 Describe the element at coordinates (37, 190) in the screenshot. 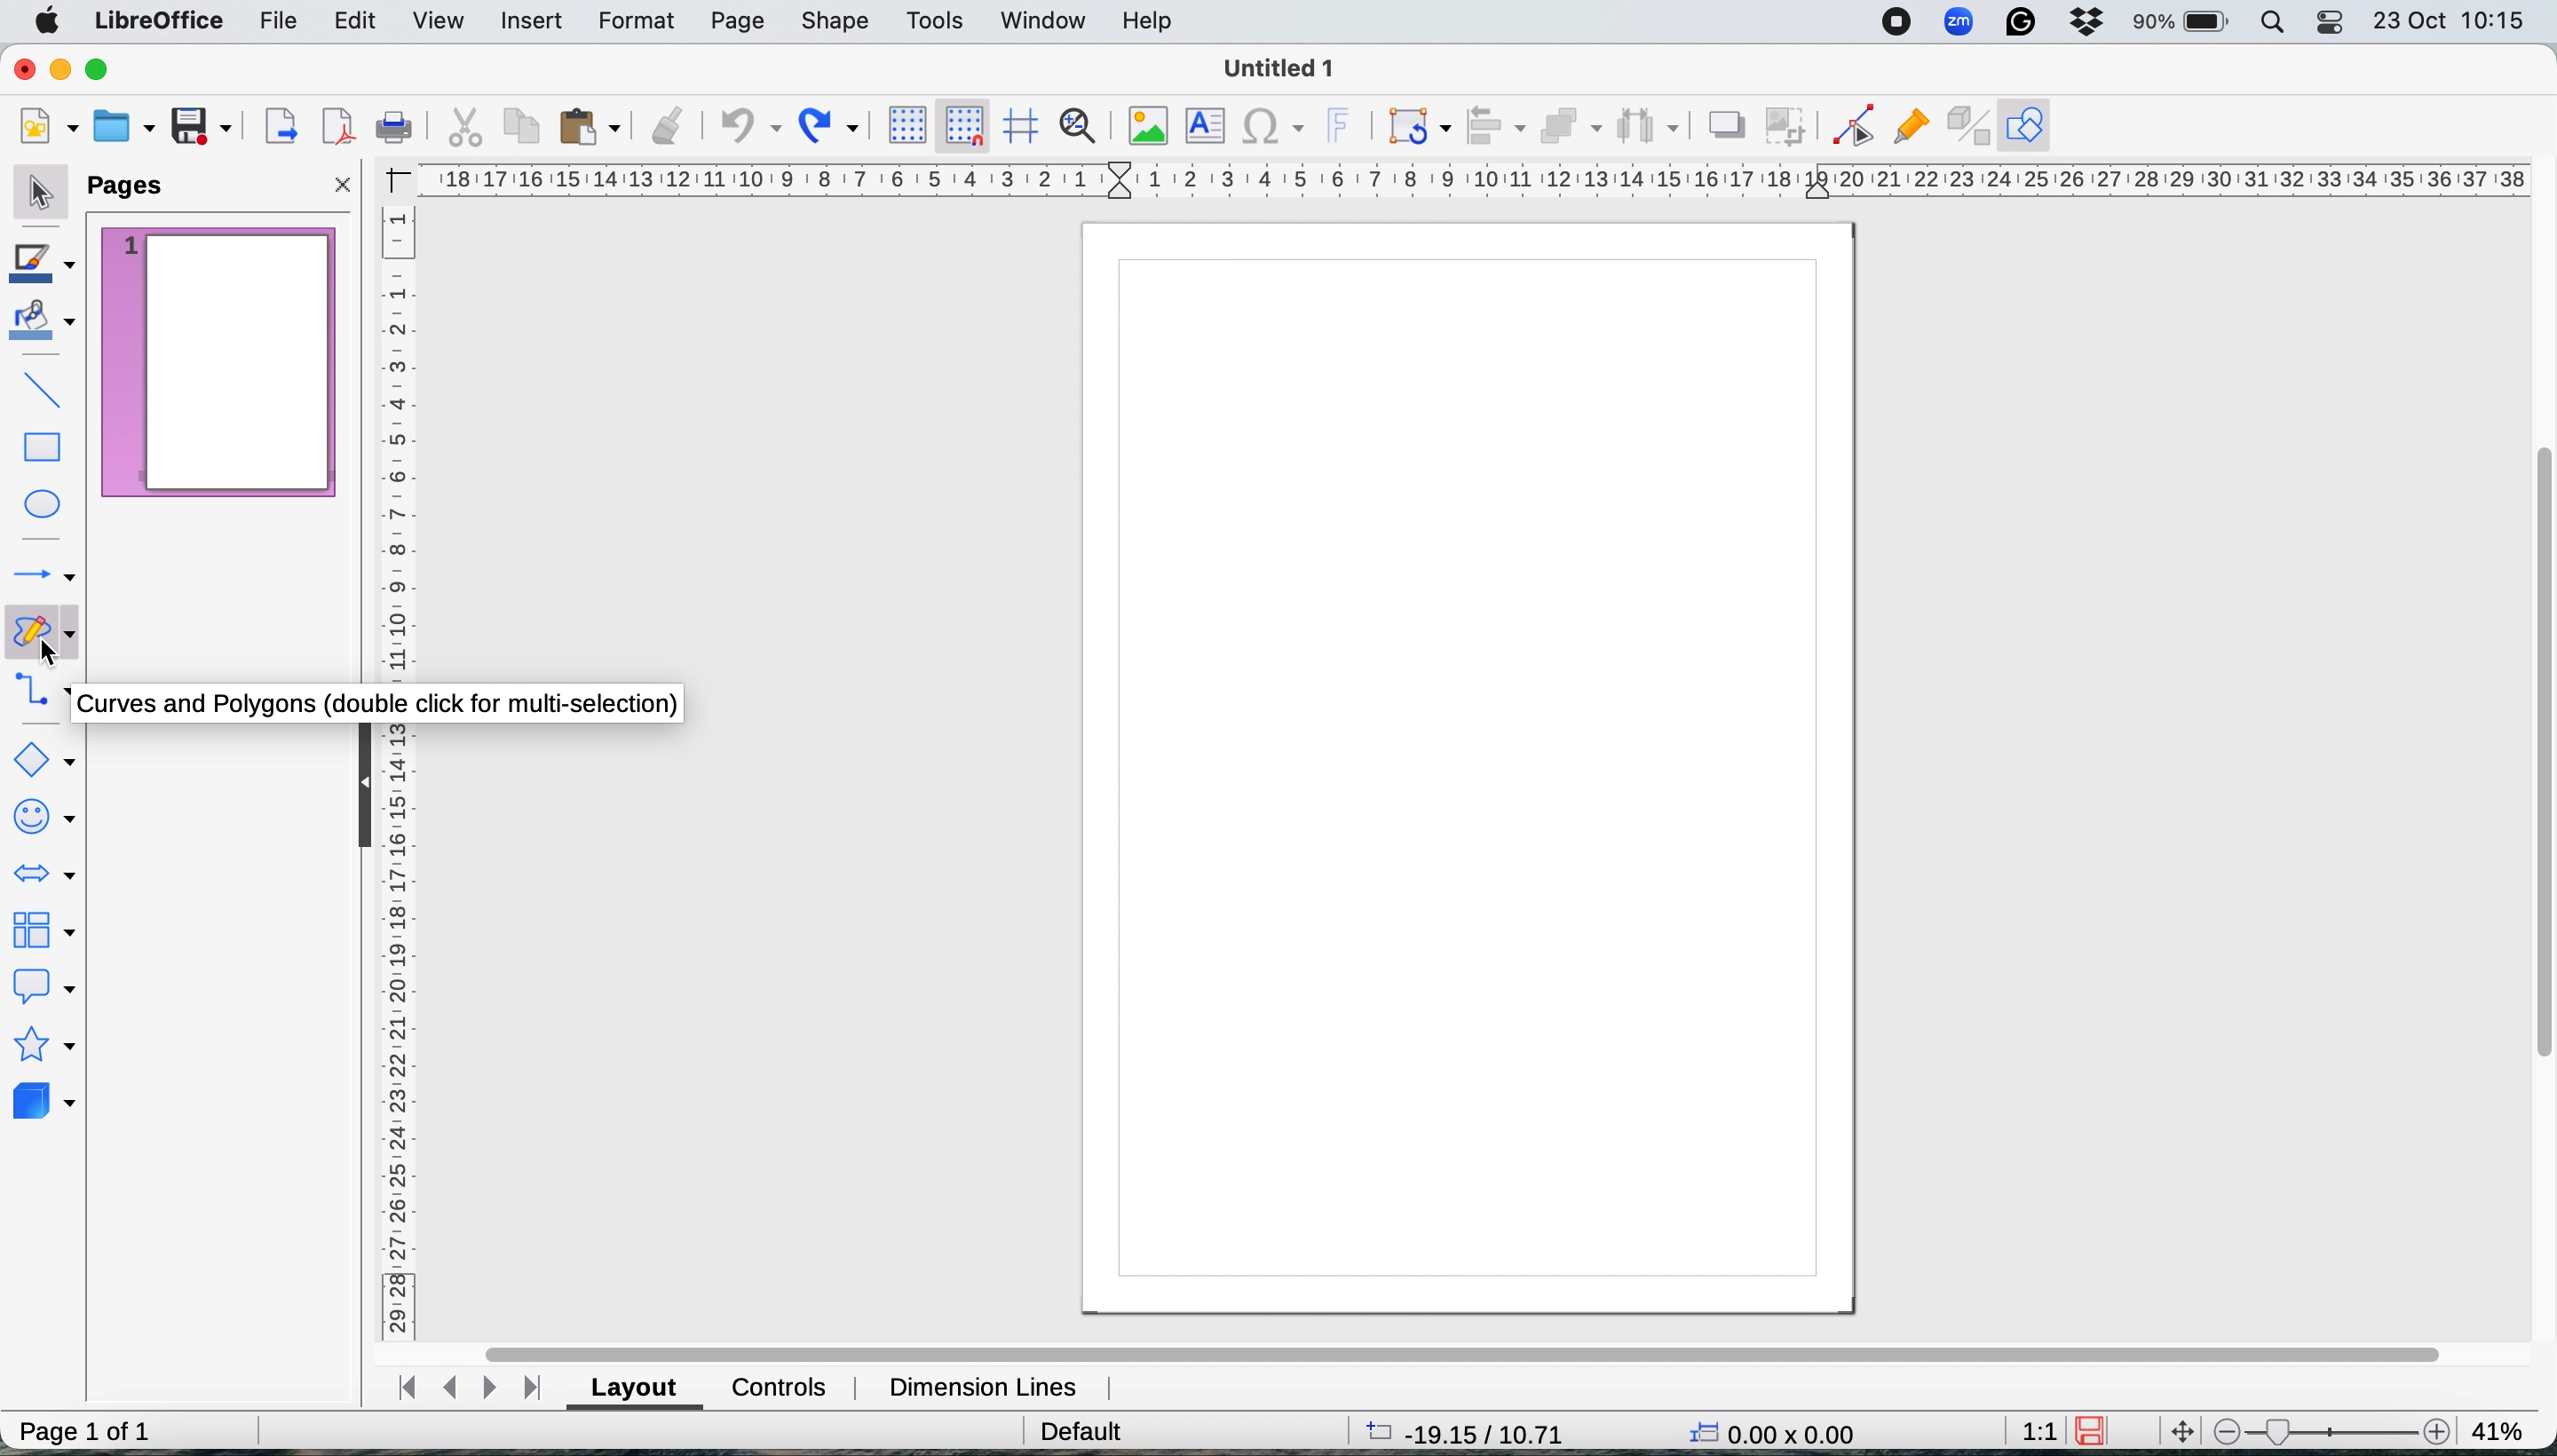

I see `selection tool` at that location.